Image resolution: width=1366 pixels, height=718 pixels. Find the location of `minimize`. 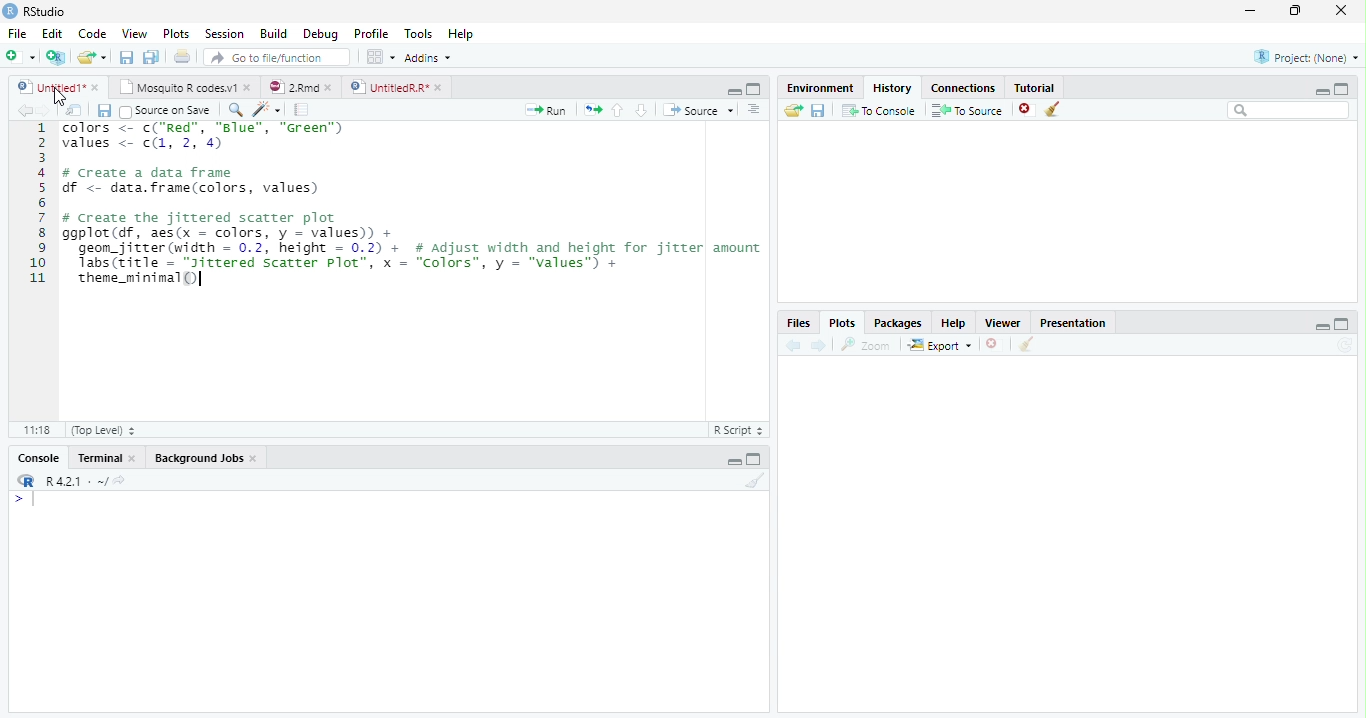

minimize is located at coordinates (1251, 10).